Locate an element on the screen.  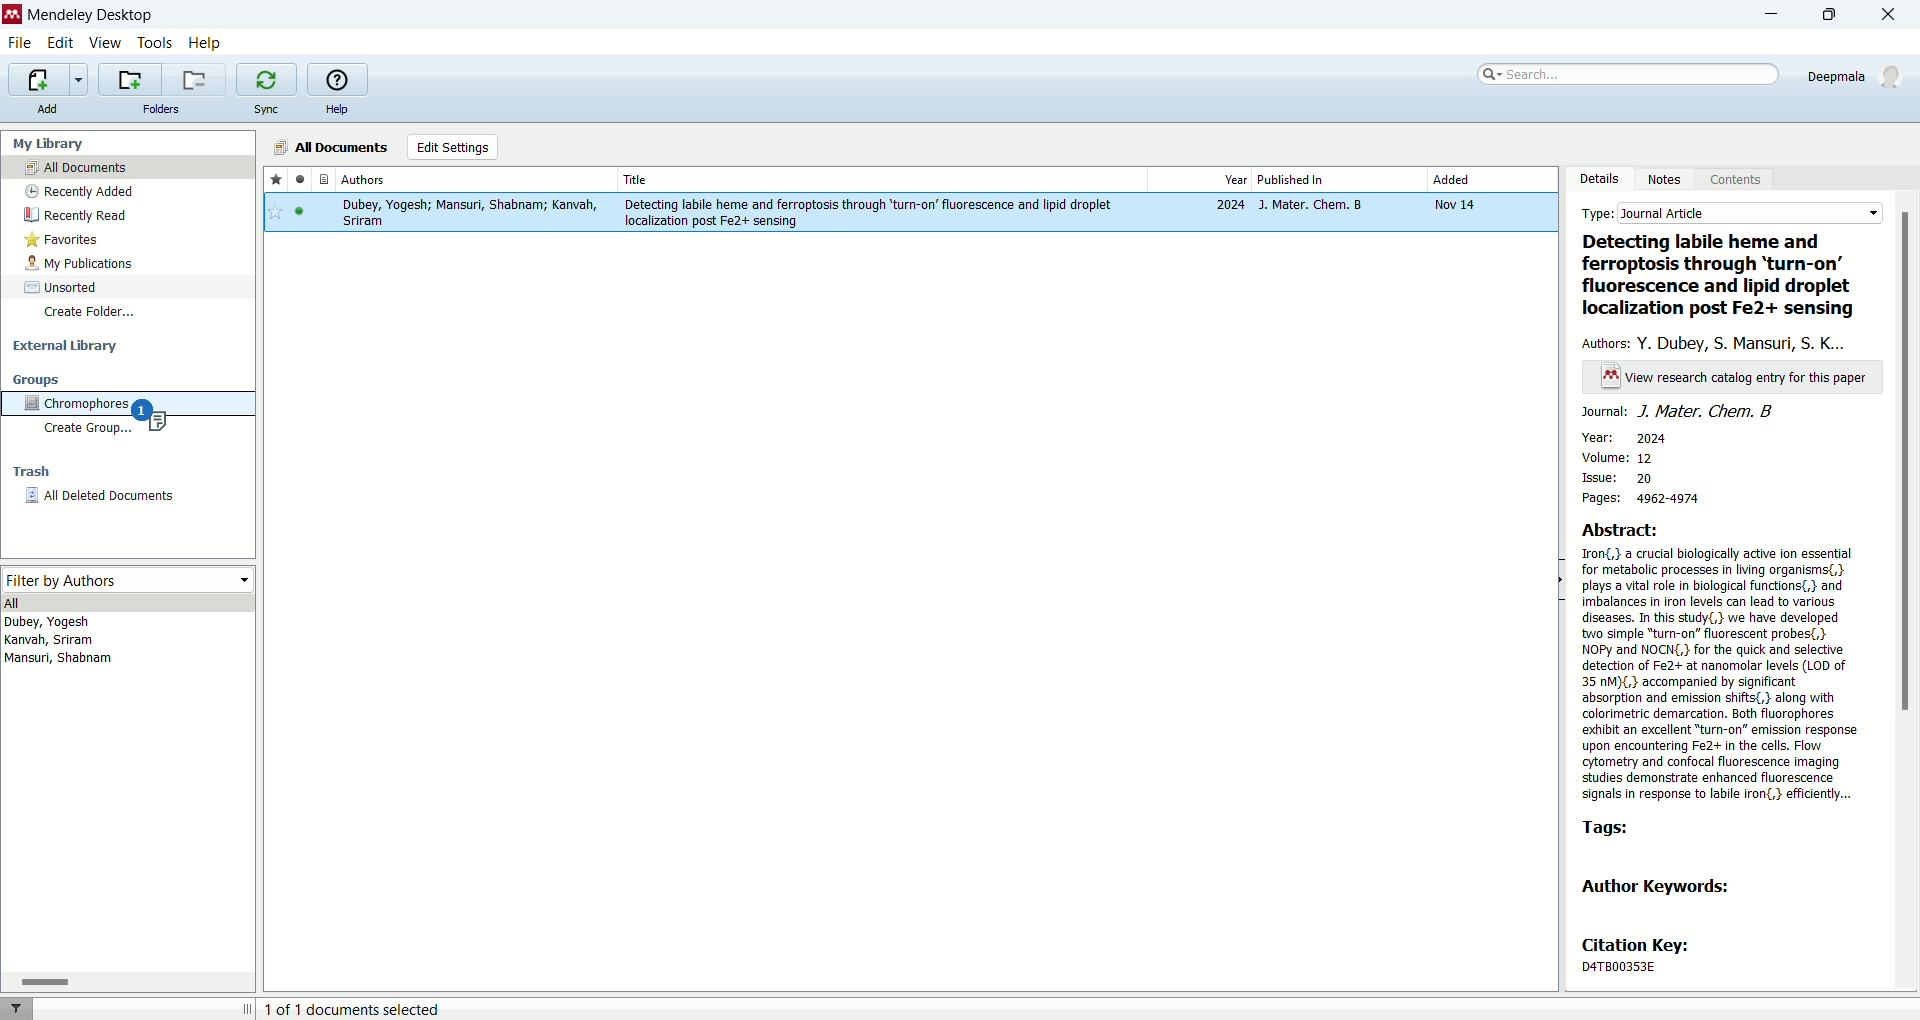
citation key:  is located at coordinates (1645, 945).